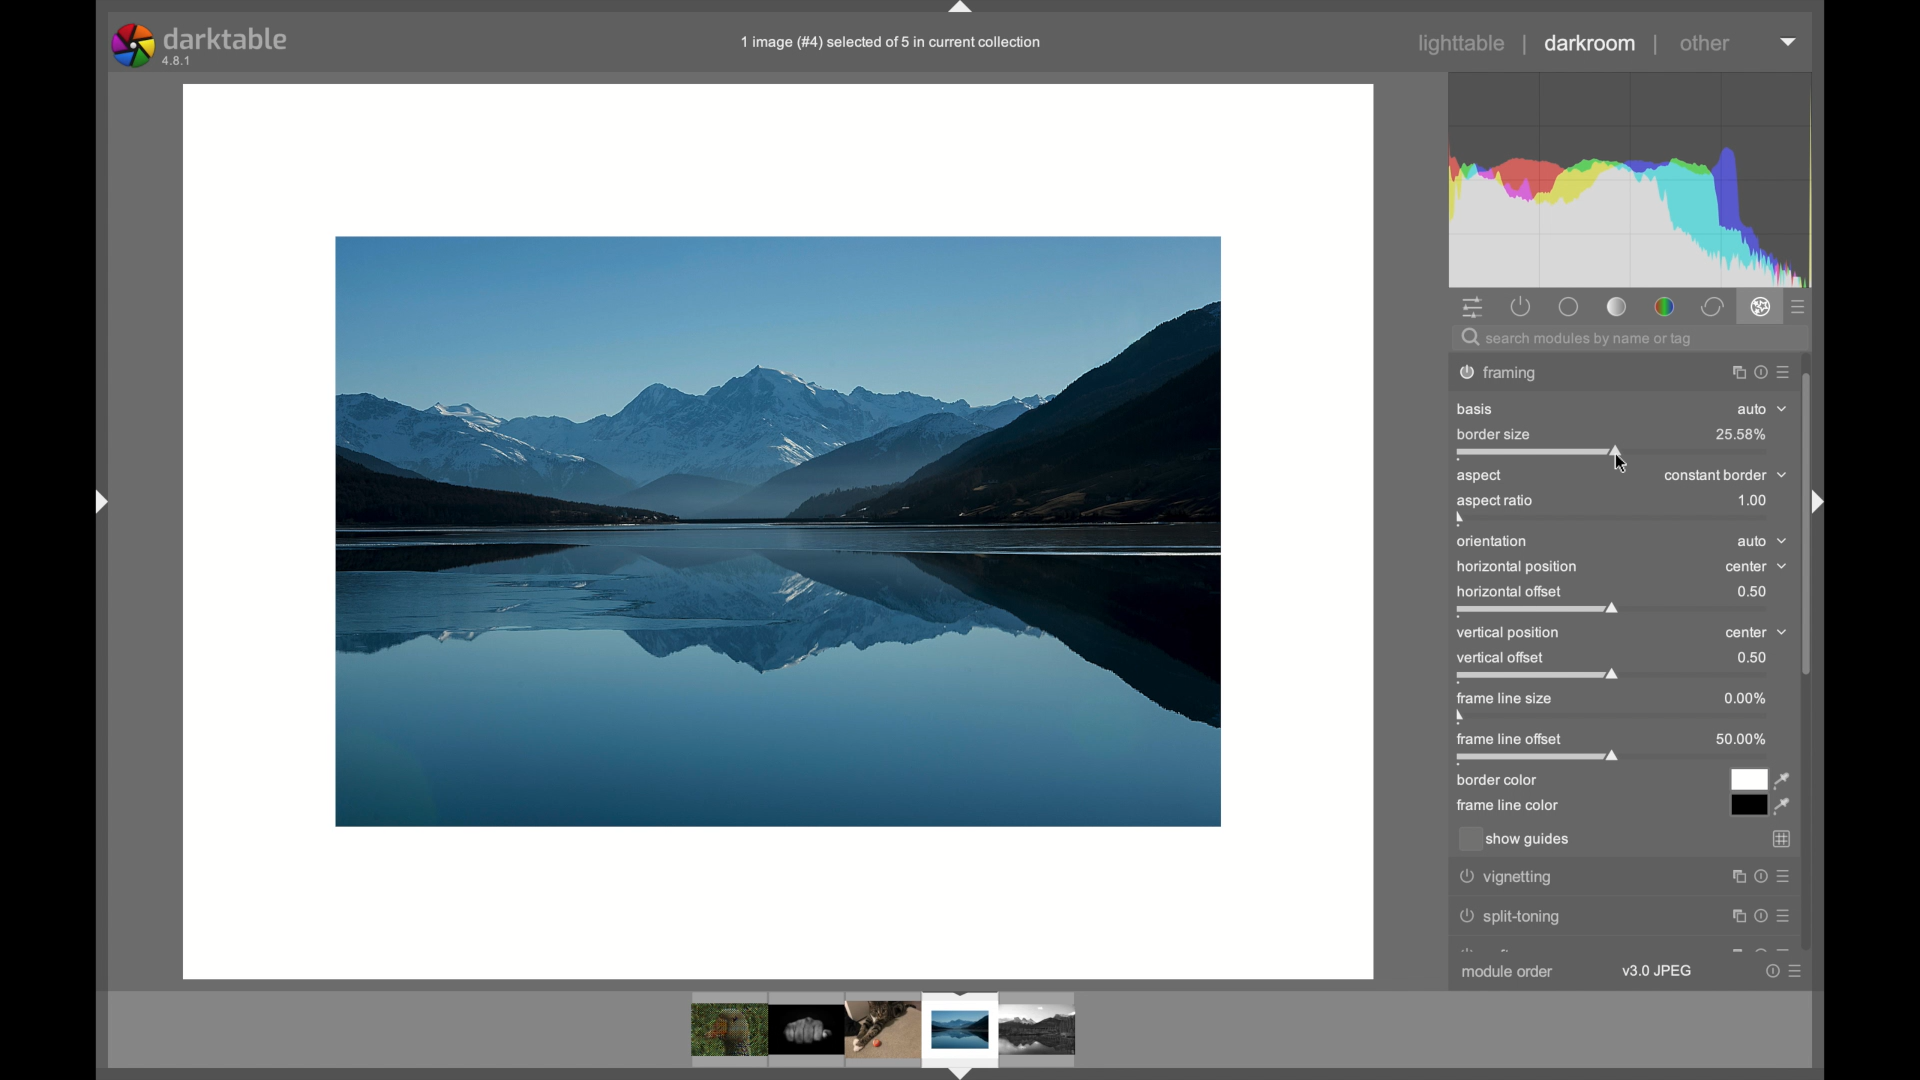 This screenshot has height=1080, width=1920. Describe the element at coordinates (1494, 542) in the screenshot. I see `orientation` at that location.